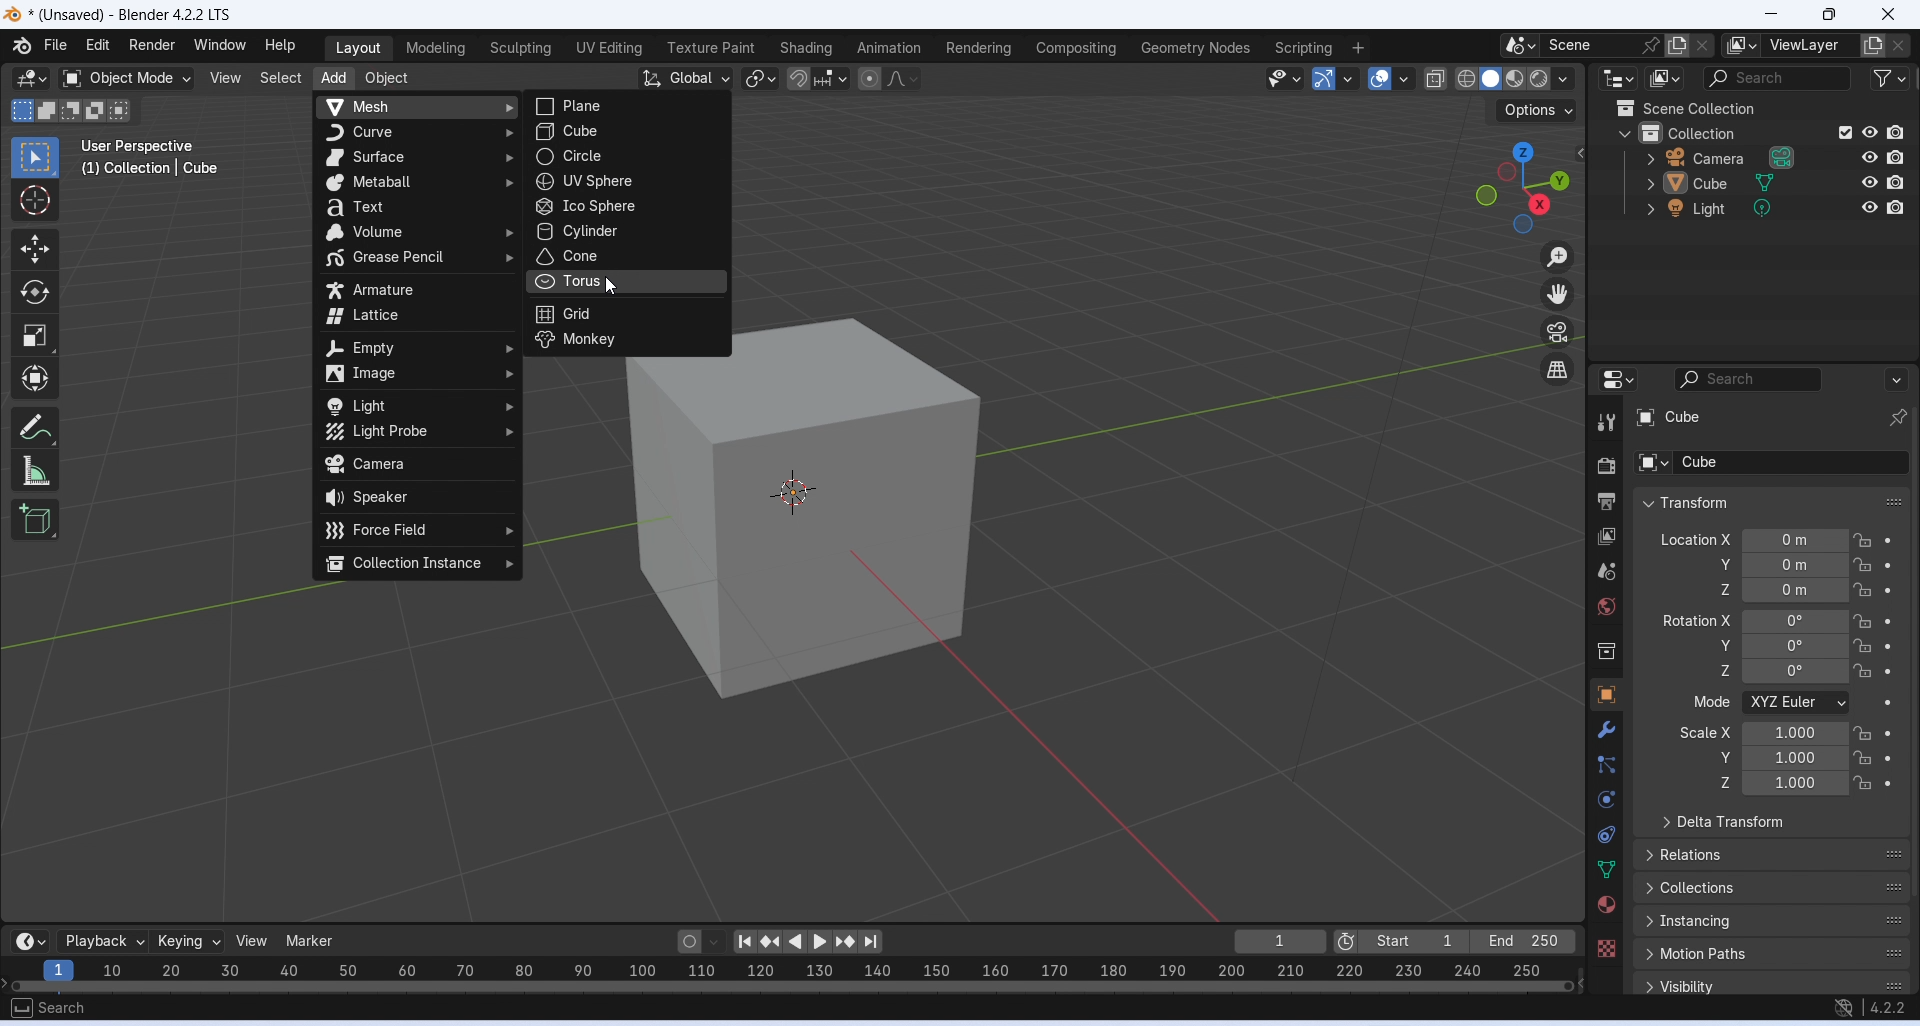 The height and width of the screenshot is (1026, 1920). Describe the element at coordinates (1725, 669) in the screenshot. I see `Rotation Z axis` at that location.